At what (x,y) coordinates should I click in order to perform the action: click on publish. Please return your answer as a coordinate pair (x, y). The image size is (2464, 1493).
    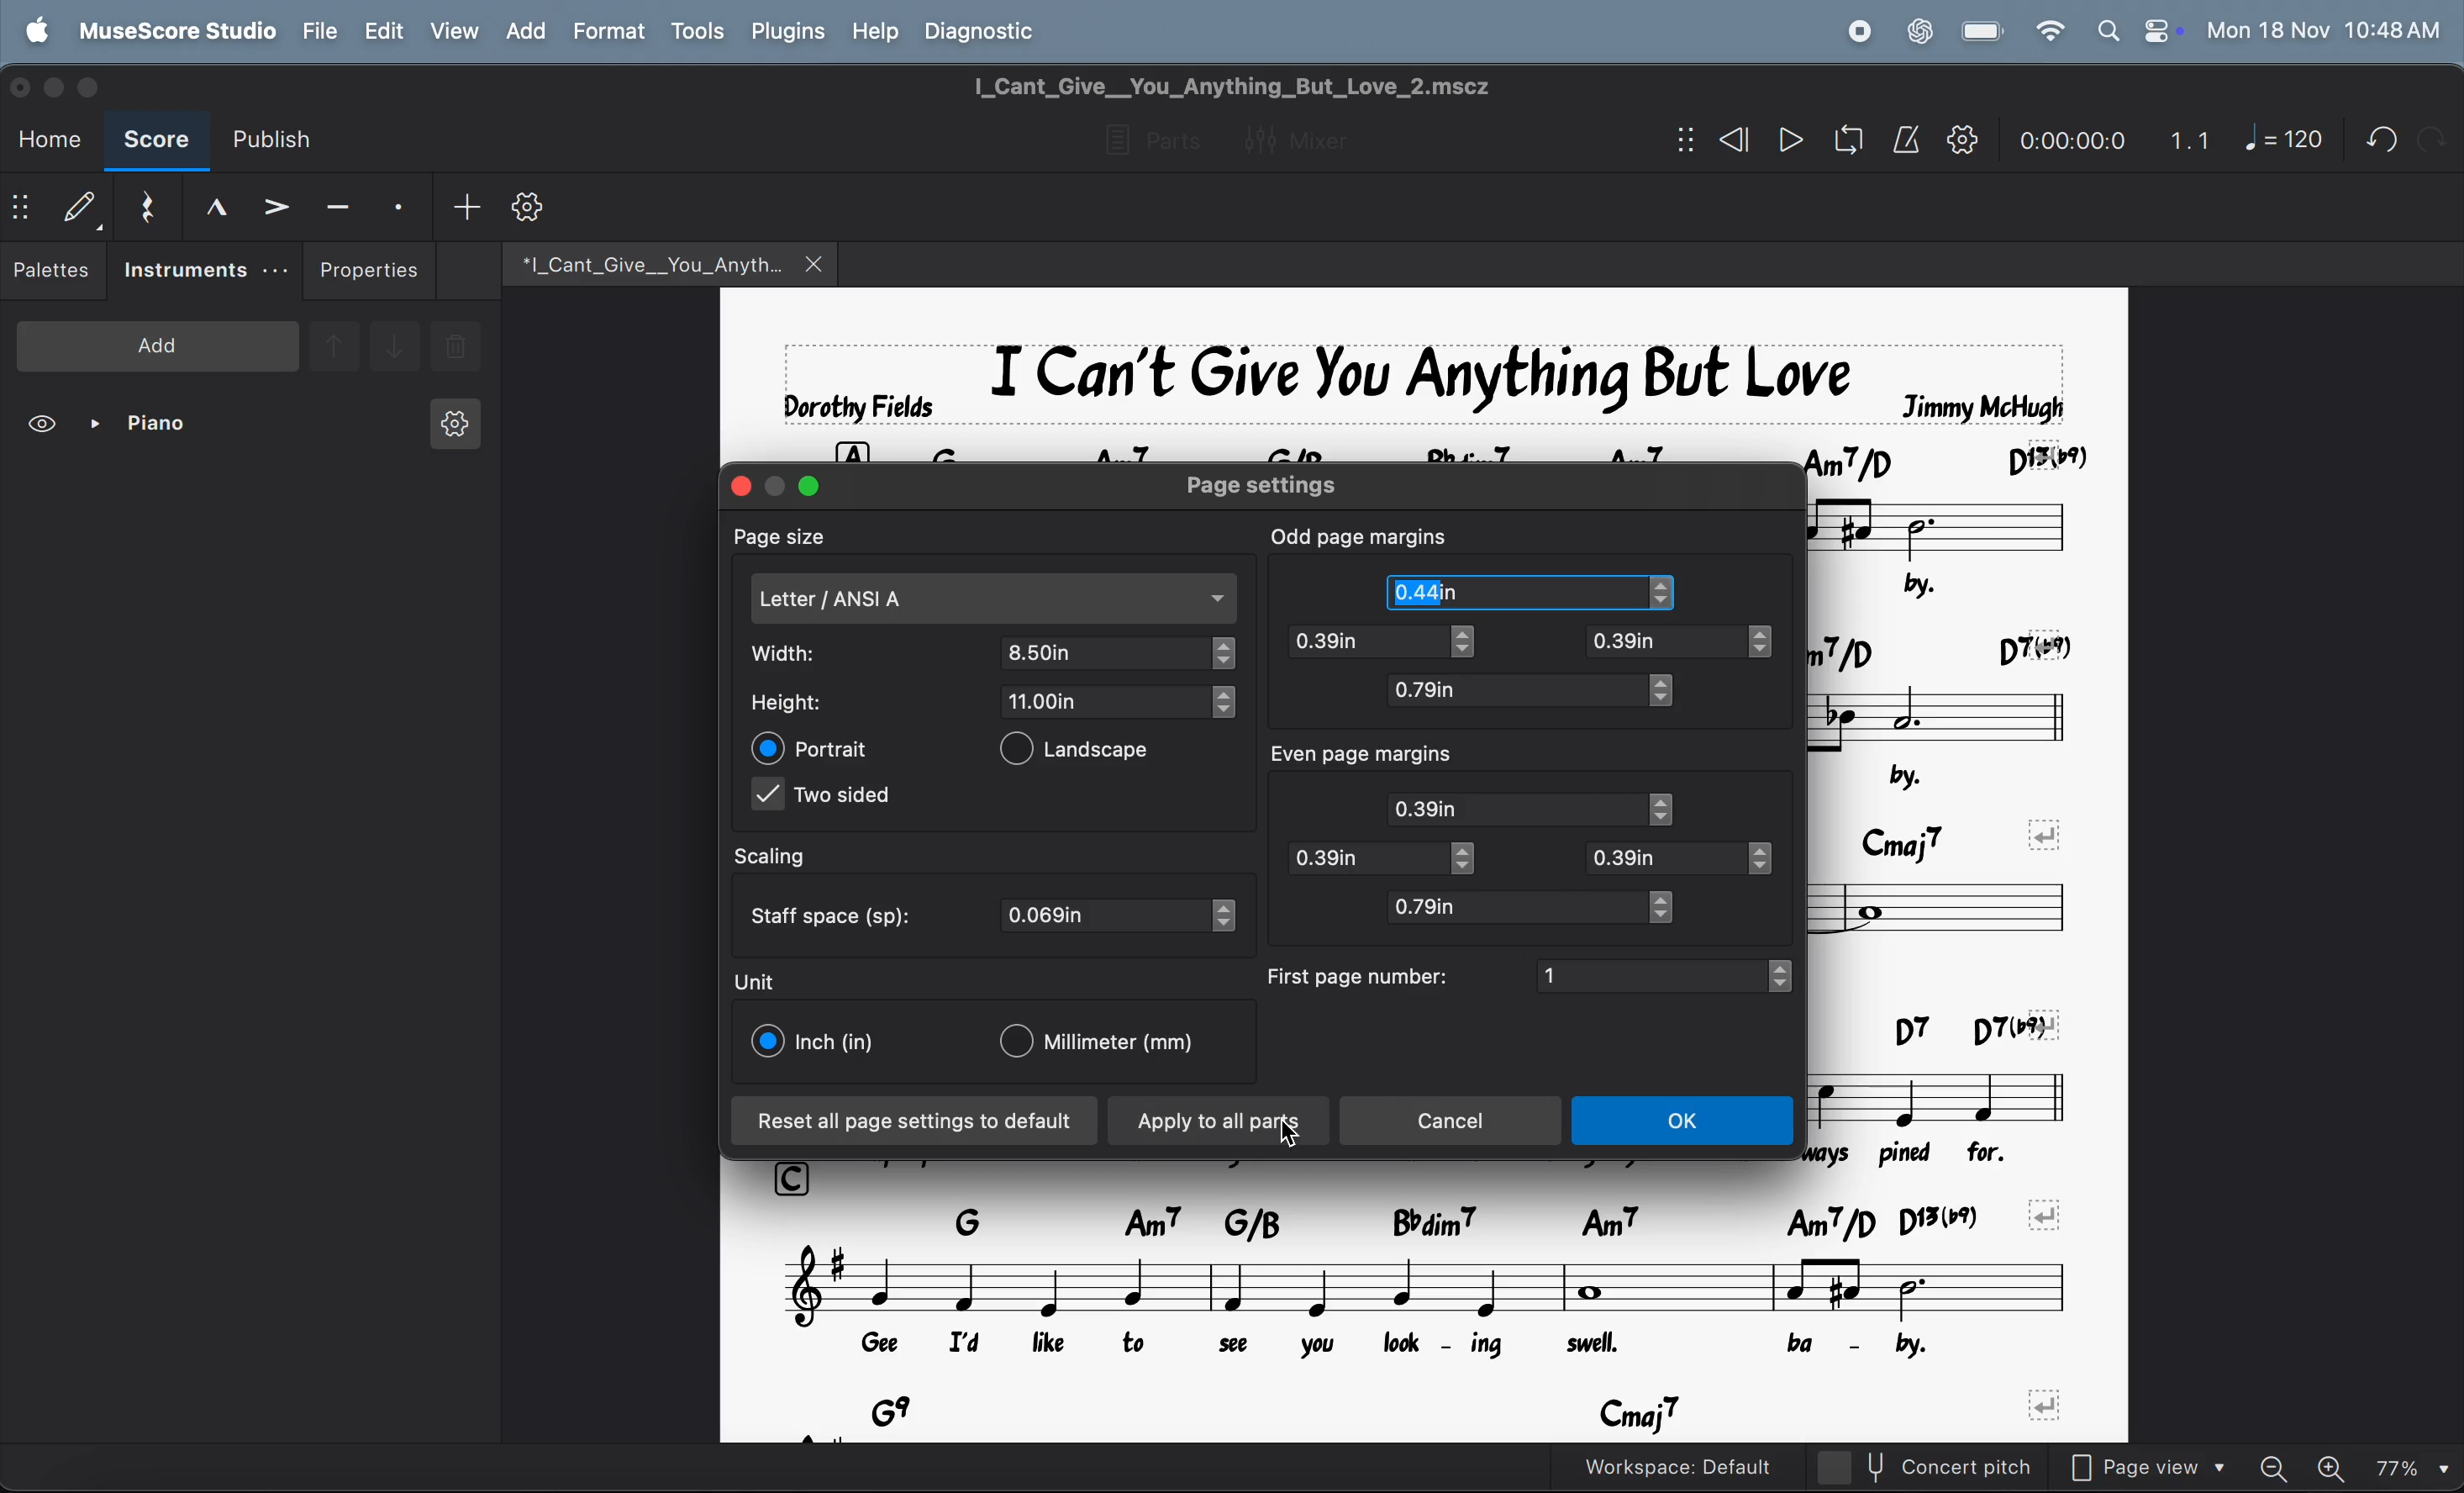
    Looking at the image, I should click on (281, 140).